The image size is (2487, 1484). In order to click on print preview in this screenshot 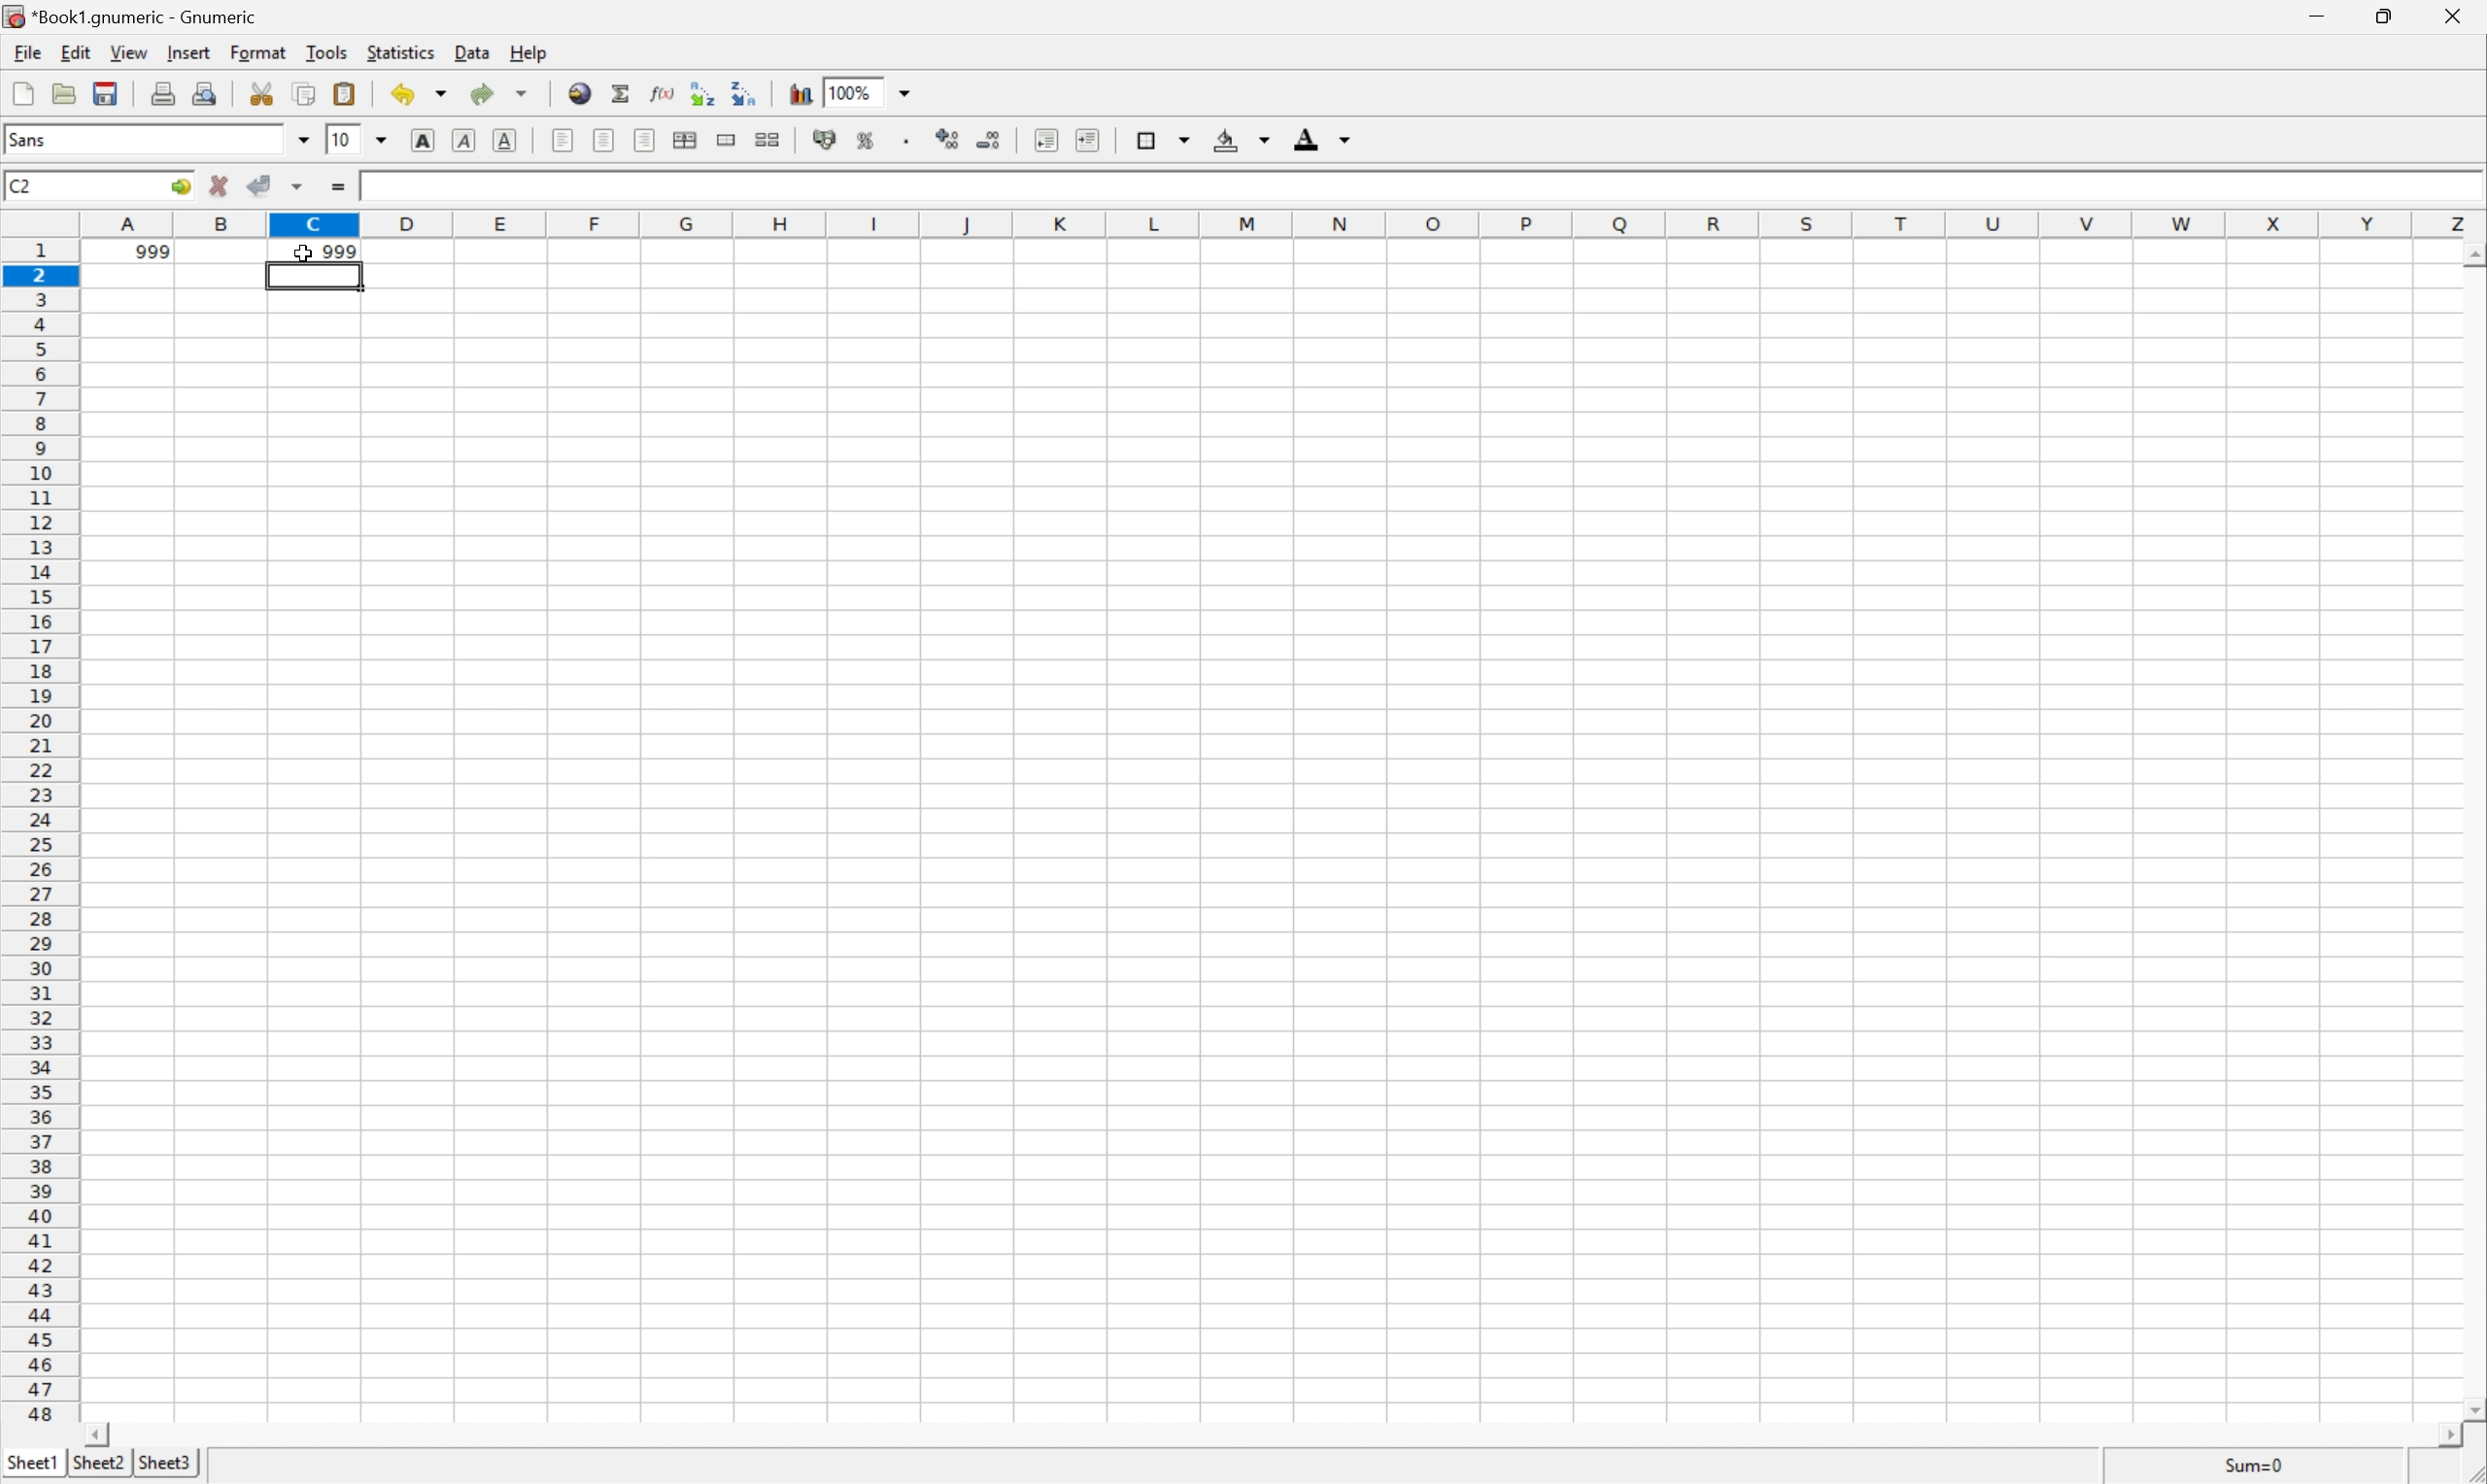, I will do `click(208, 94)`.